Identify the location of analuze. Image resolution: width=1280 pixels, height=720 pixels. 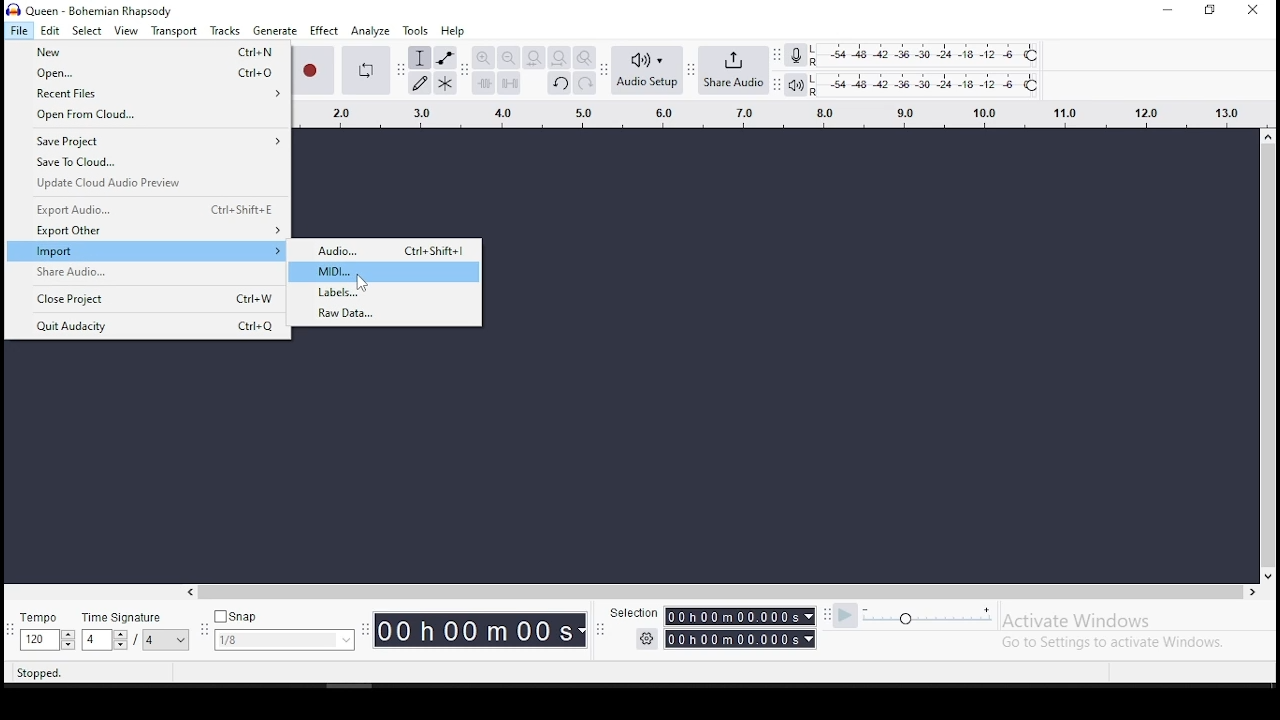
(370, 31).